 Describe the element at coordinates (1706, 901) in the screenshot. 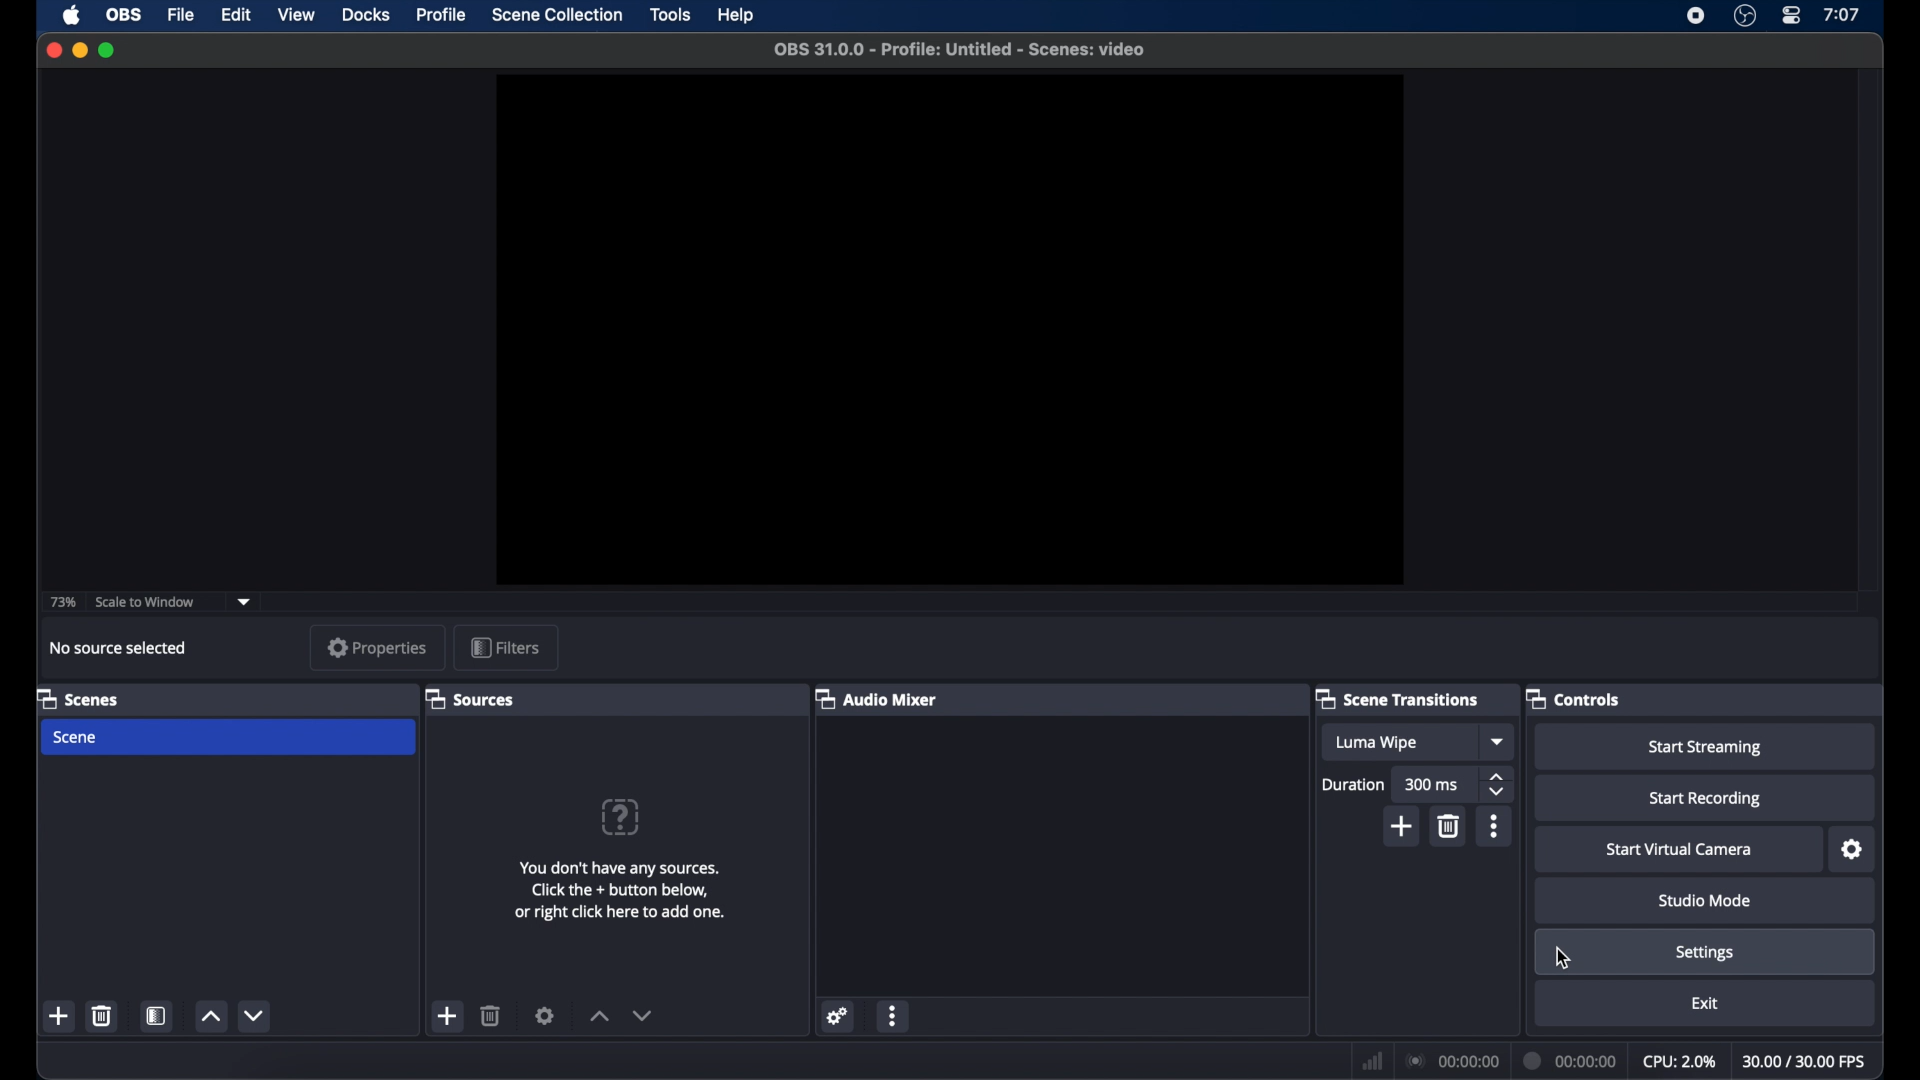

I see `studio mode` at that location.